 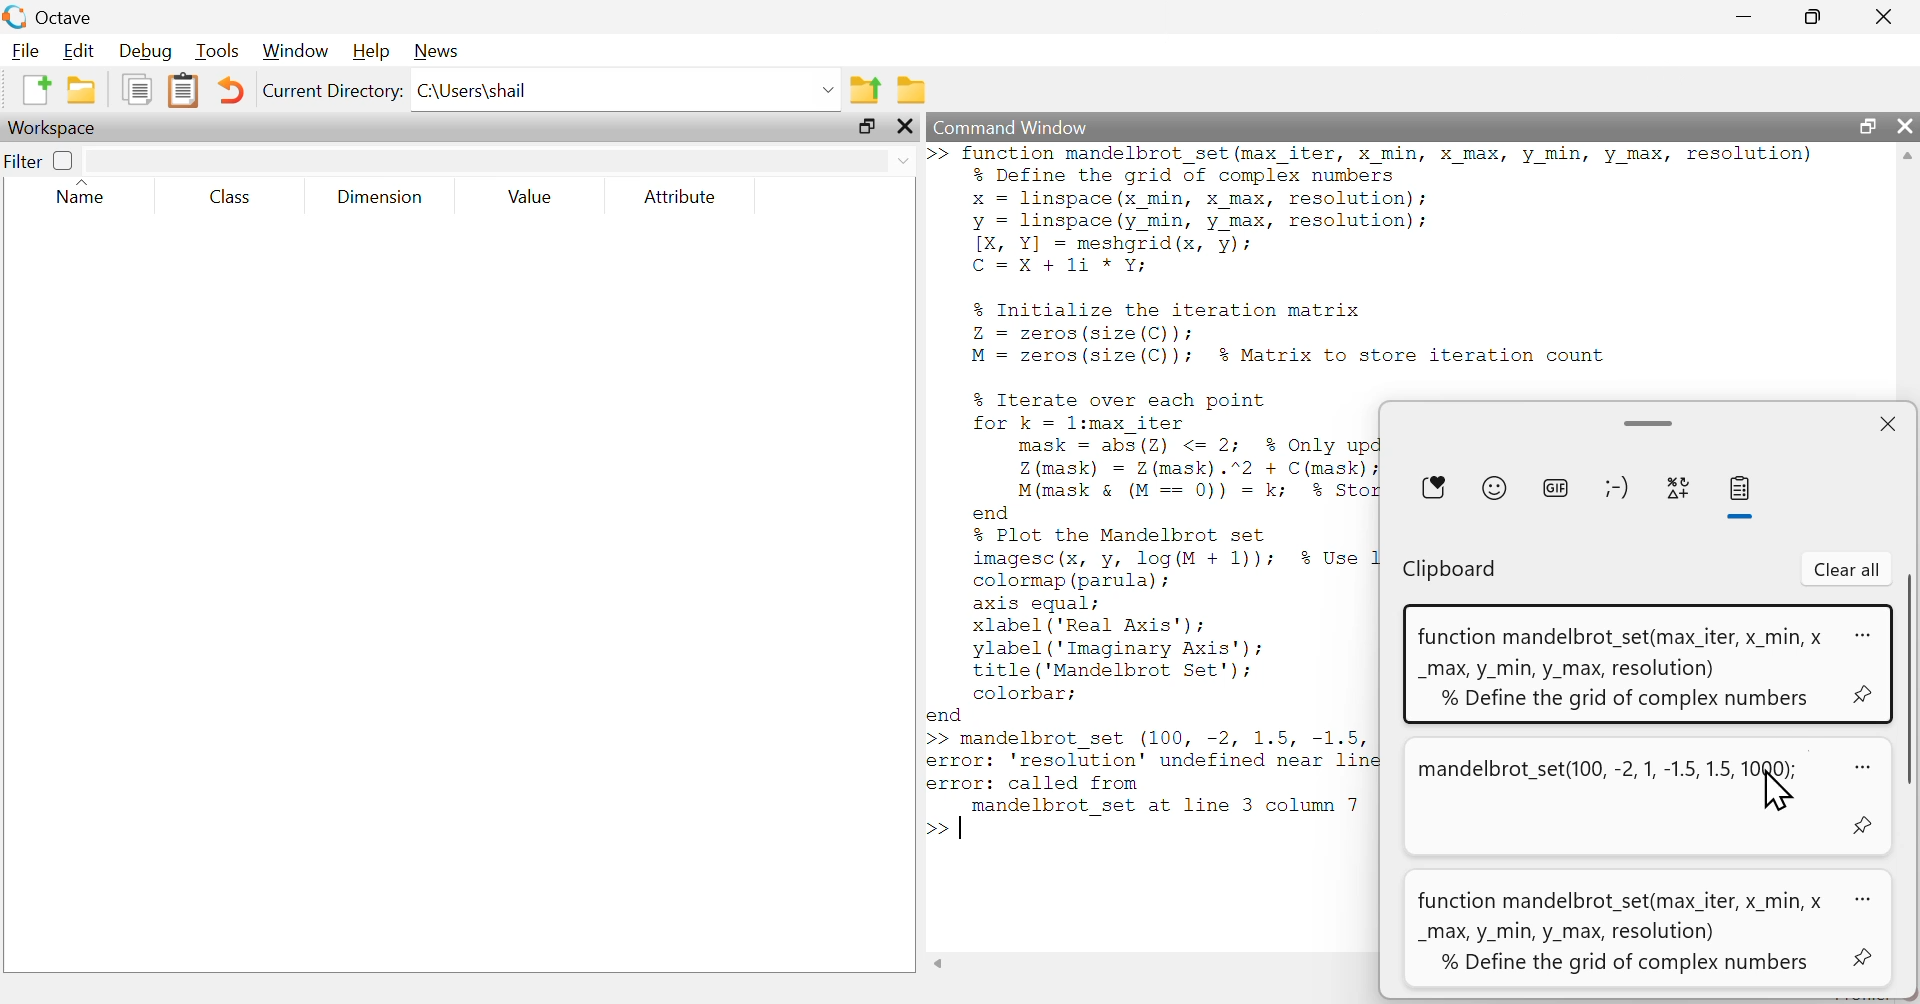 I want to click on Name, so click(x=90, y=194).